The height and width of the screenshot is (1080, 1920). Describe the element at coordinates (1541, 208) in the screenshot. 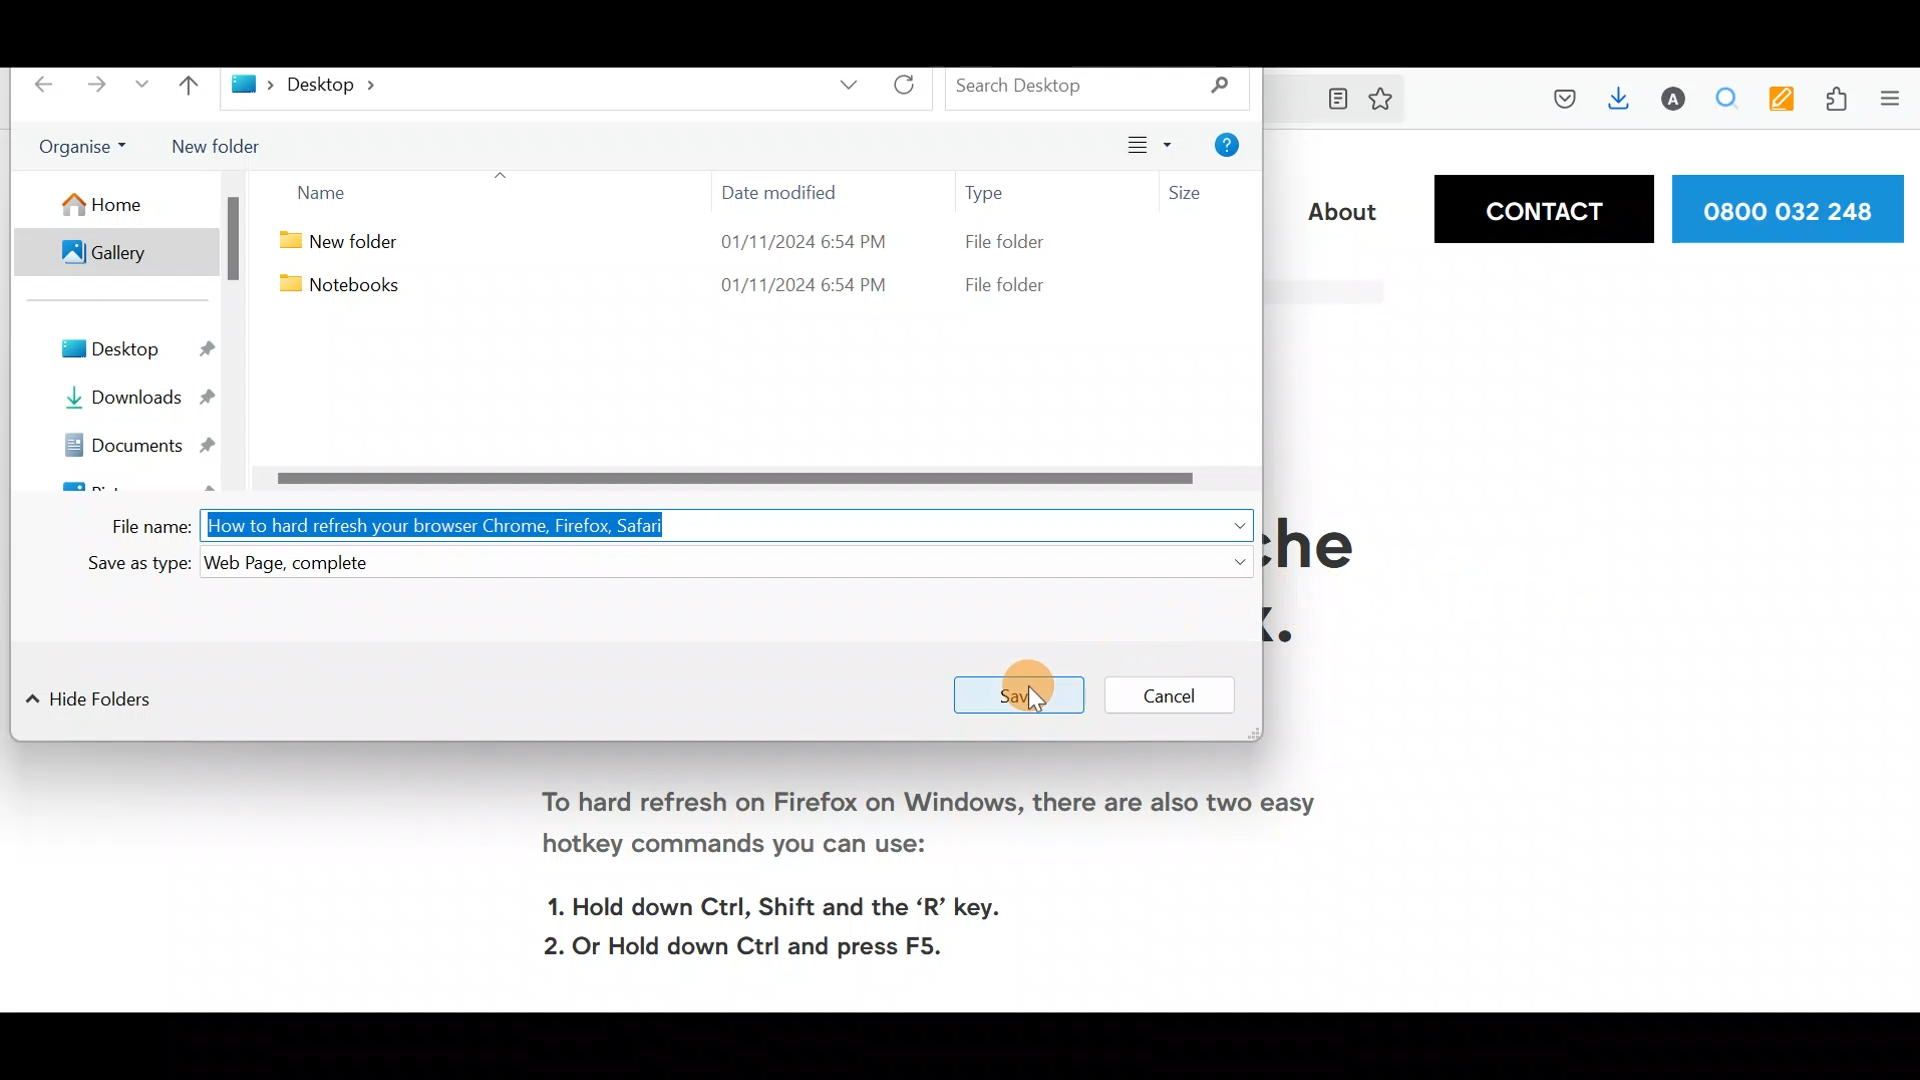

I see `Contact` at that location.